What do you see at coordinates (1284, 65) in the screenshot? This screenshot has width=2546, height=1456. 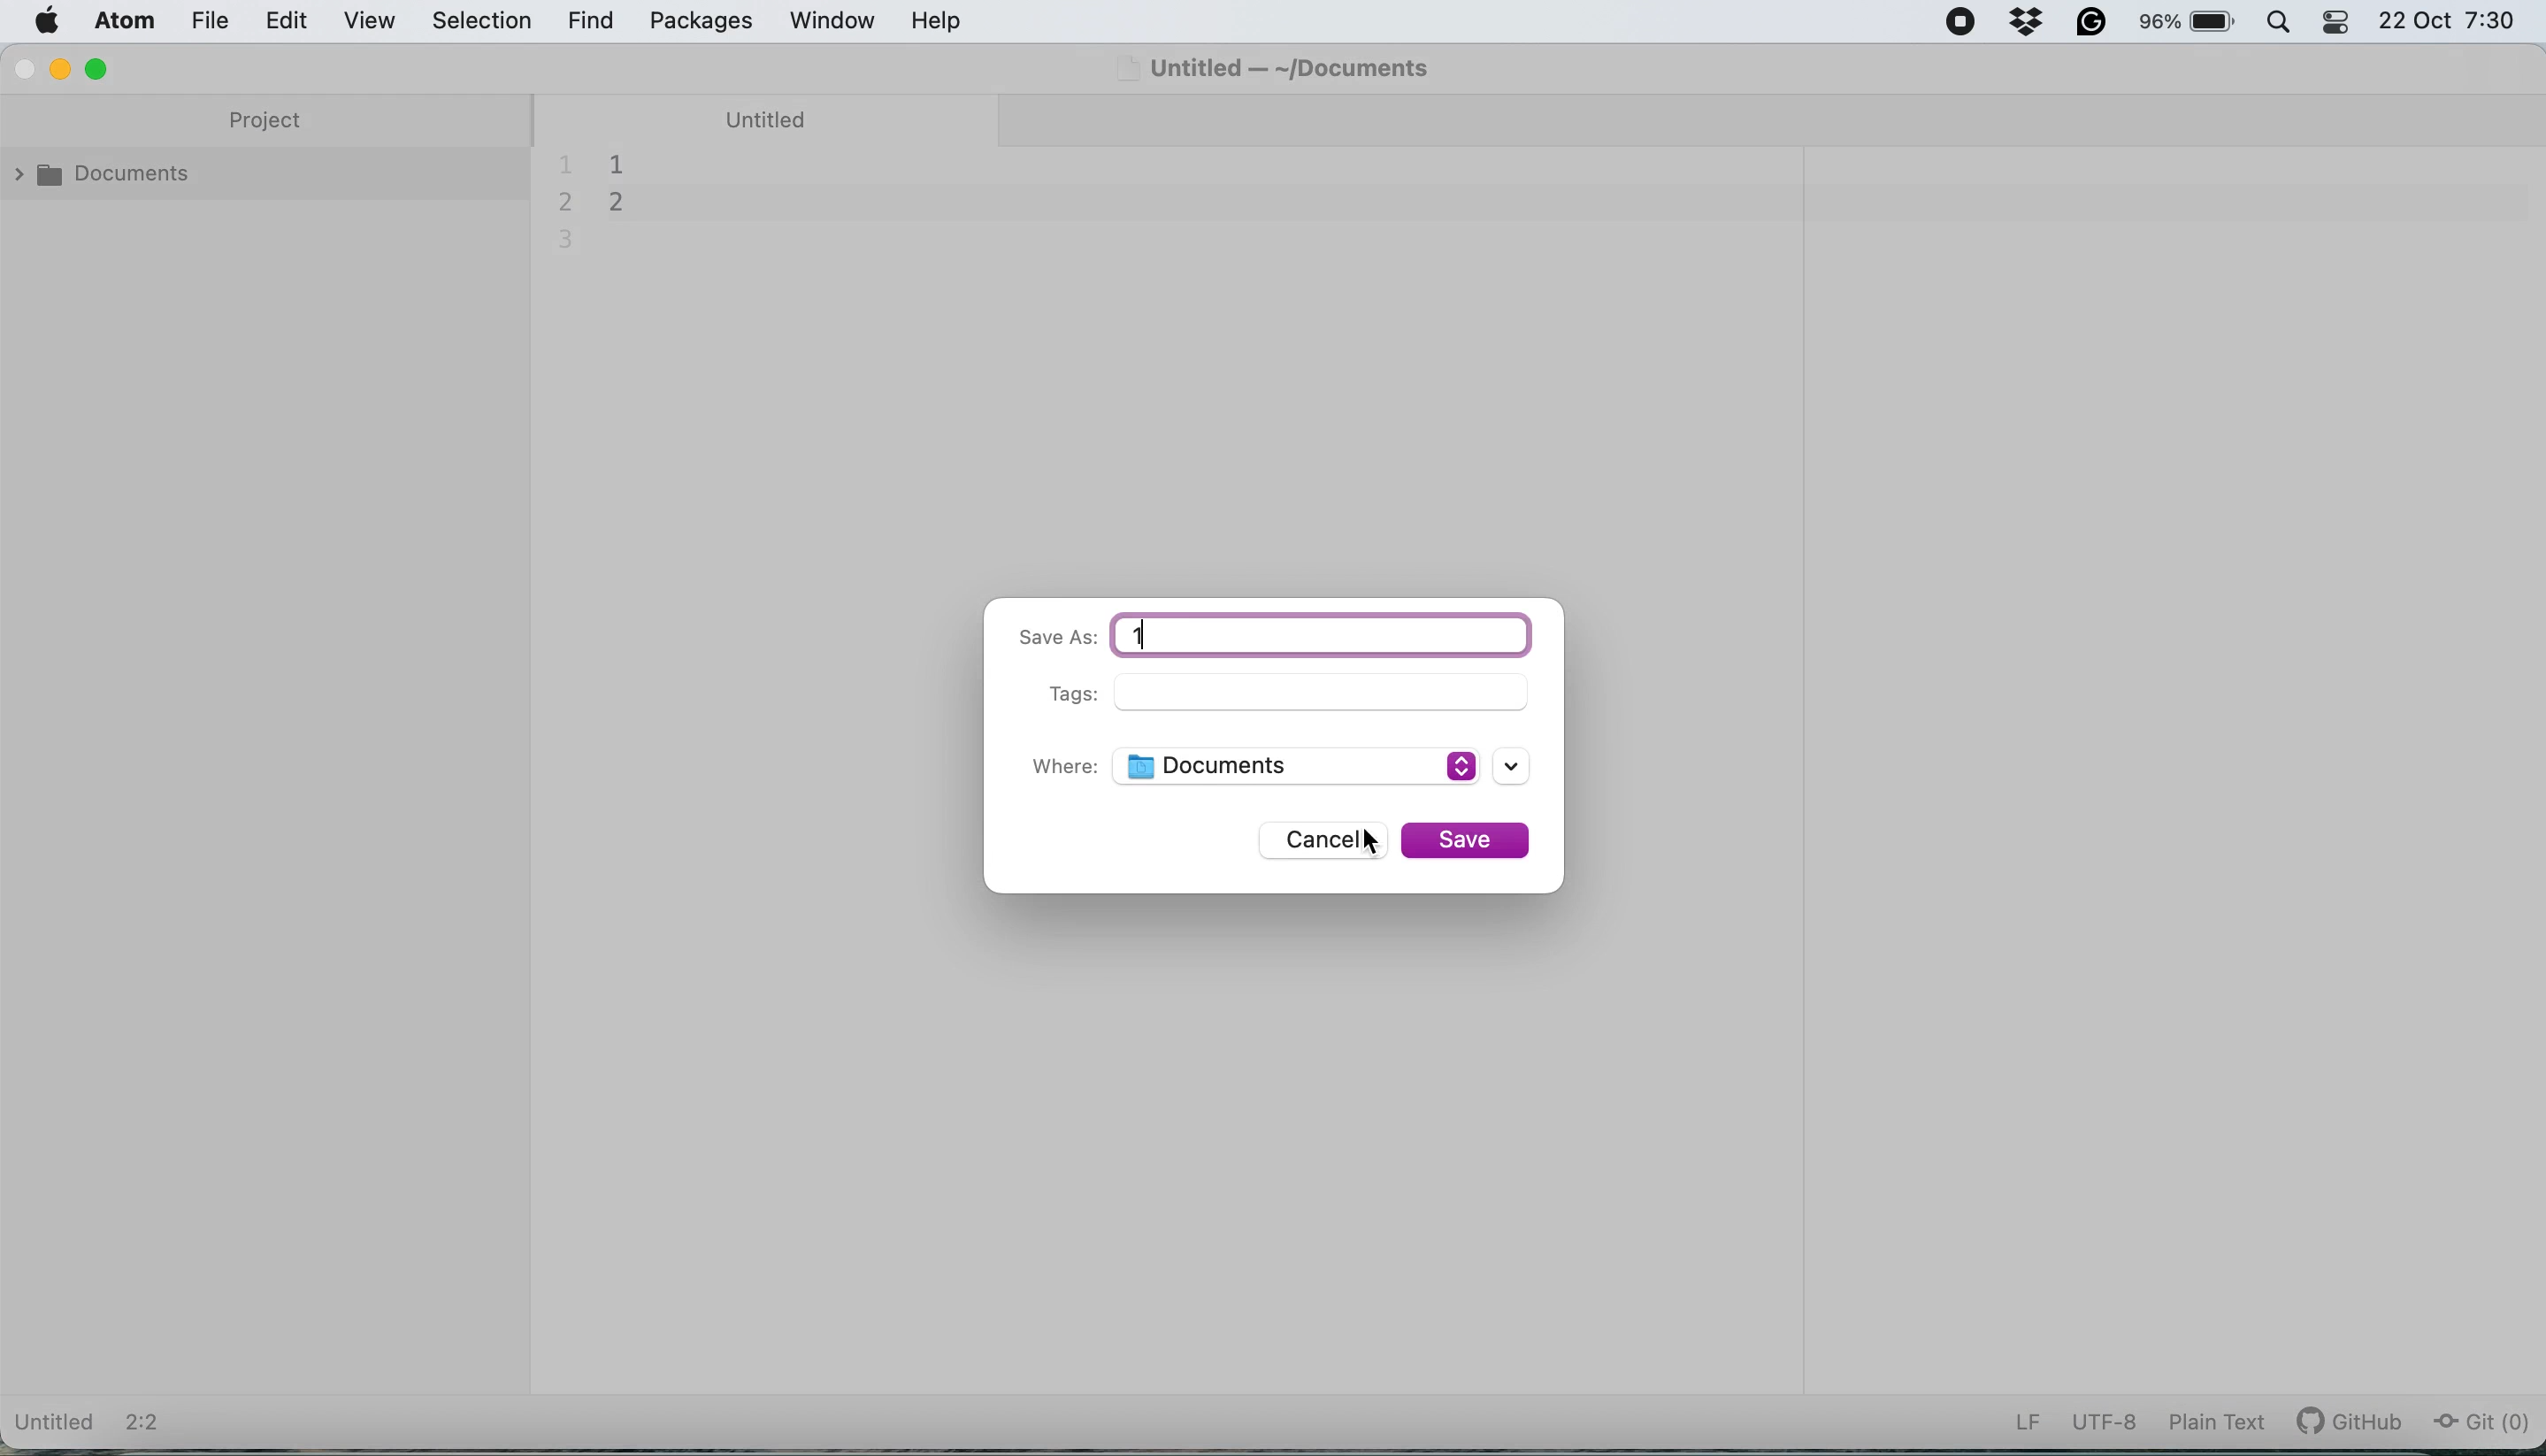 I see `Untitled — ~/Documents` at bounding box center [1284, 65].